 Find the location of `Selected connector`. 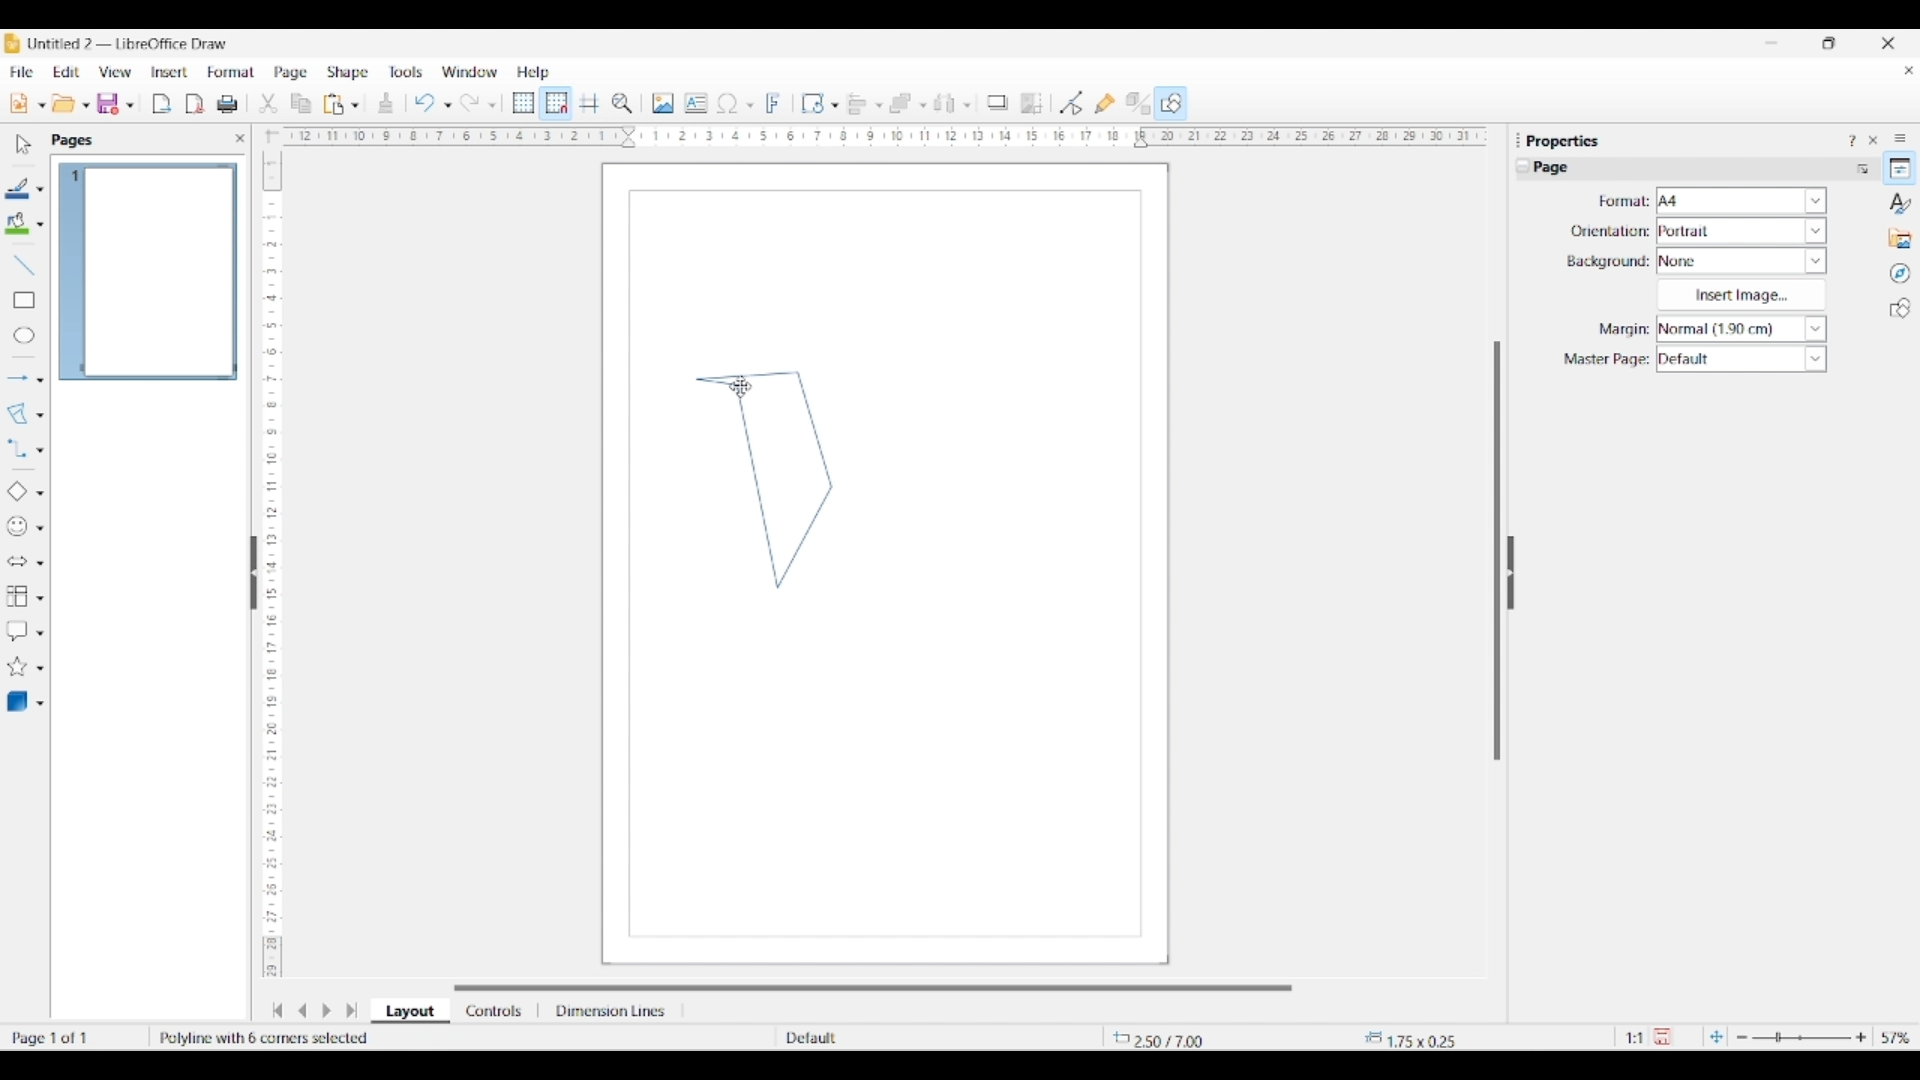

Selected connector is located at coordinates (16, 447).